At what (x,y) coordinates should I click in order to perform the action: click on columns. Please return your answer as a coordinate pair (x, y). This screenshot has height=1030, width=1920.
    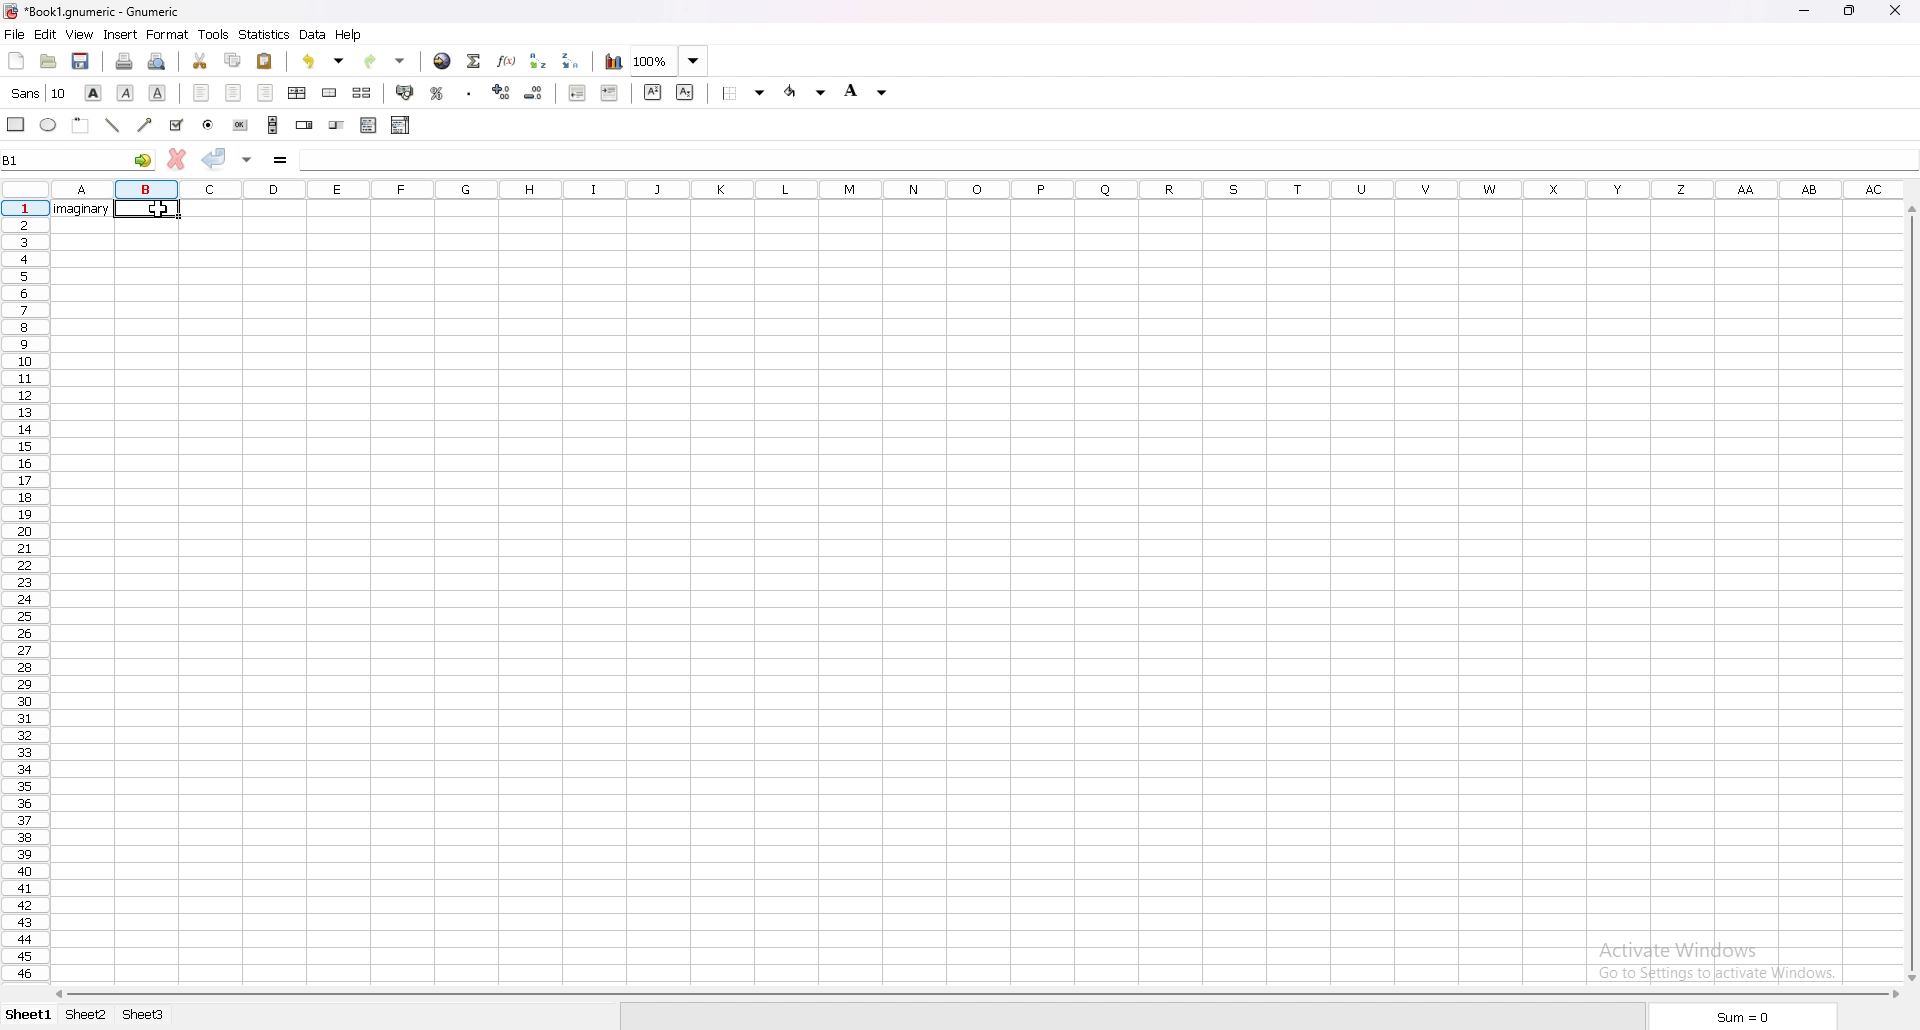
    Looking at the image, I should click on (971, 188).